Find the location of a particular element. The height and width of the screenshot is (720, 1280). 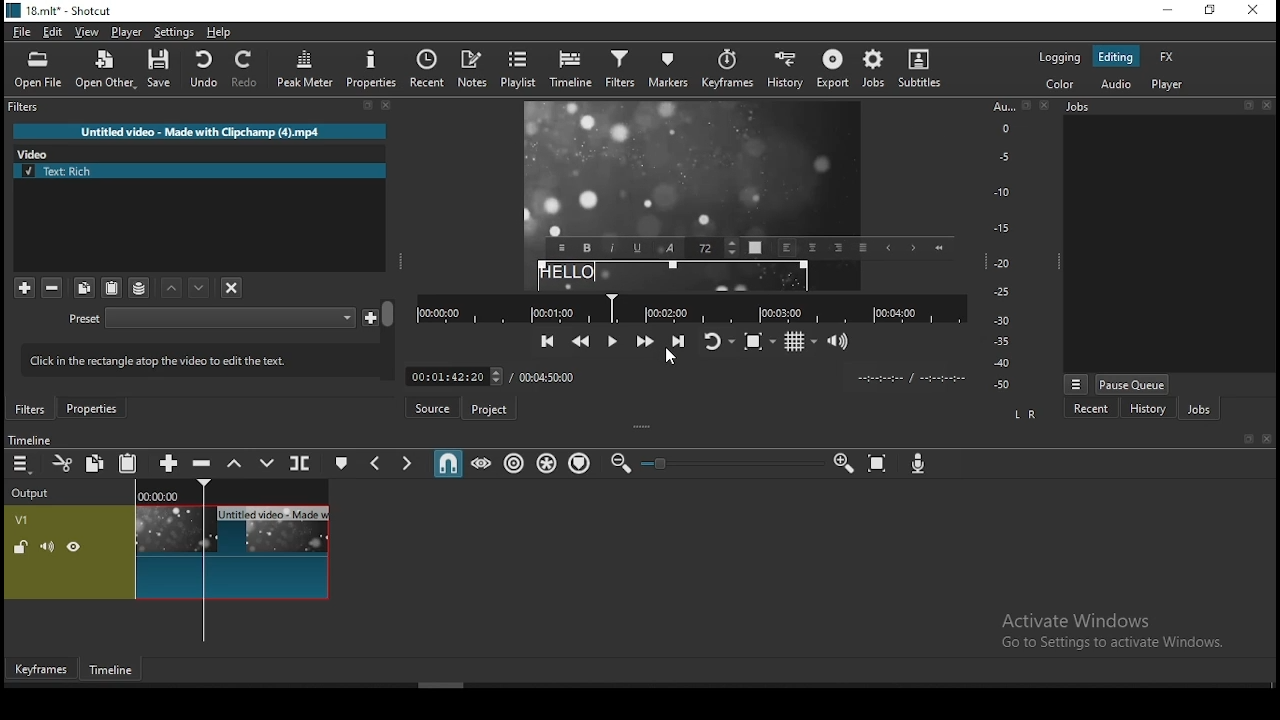

Menu is located at coordinates (1076, 384).